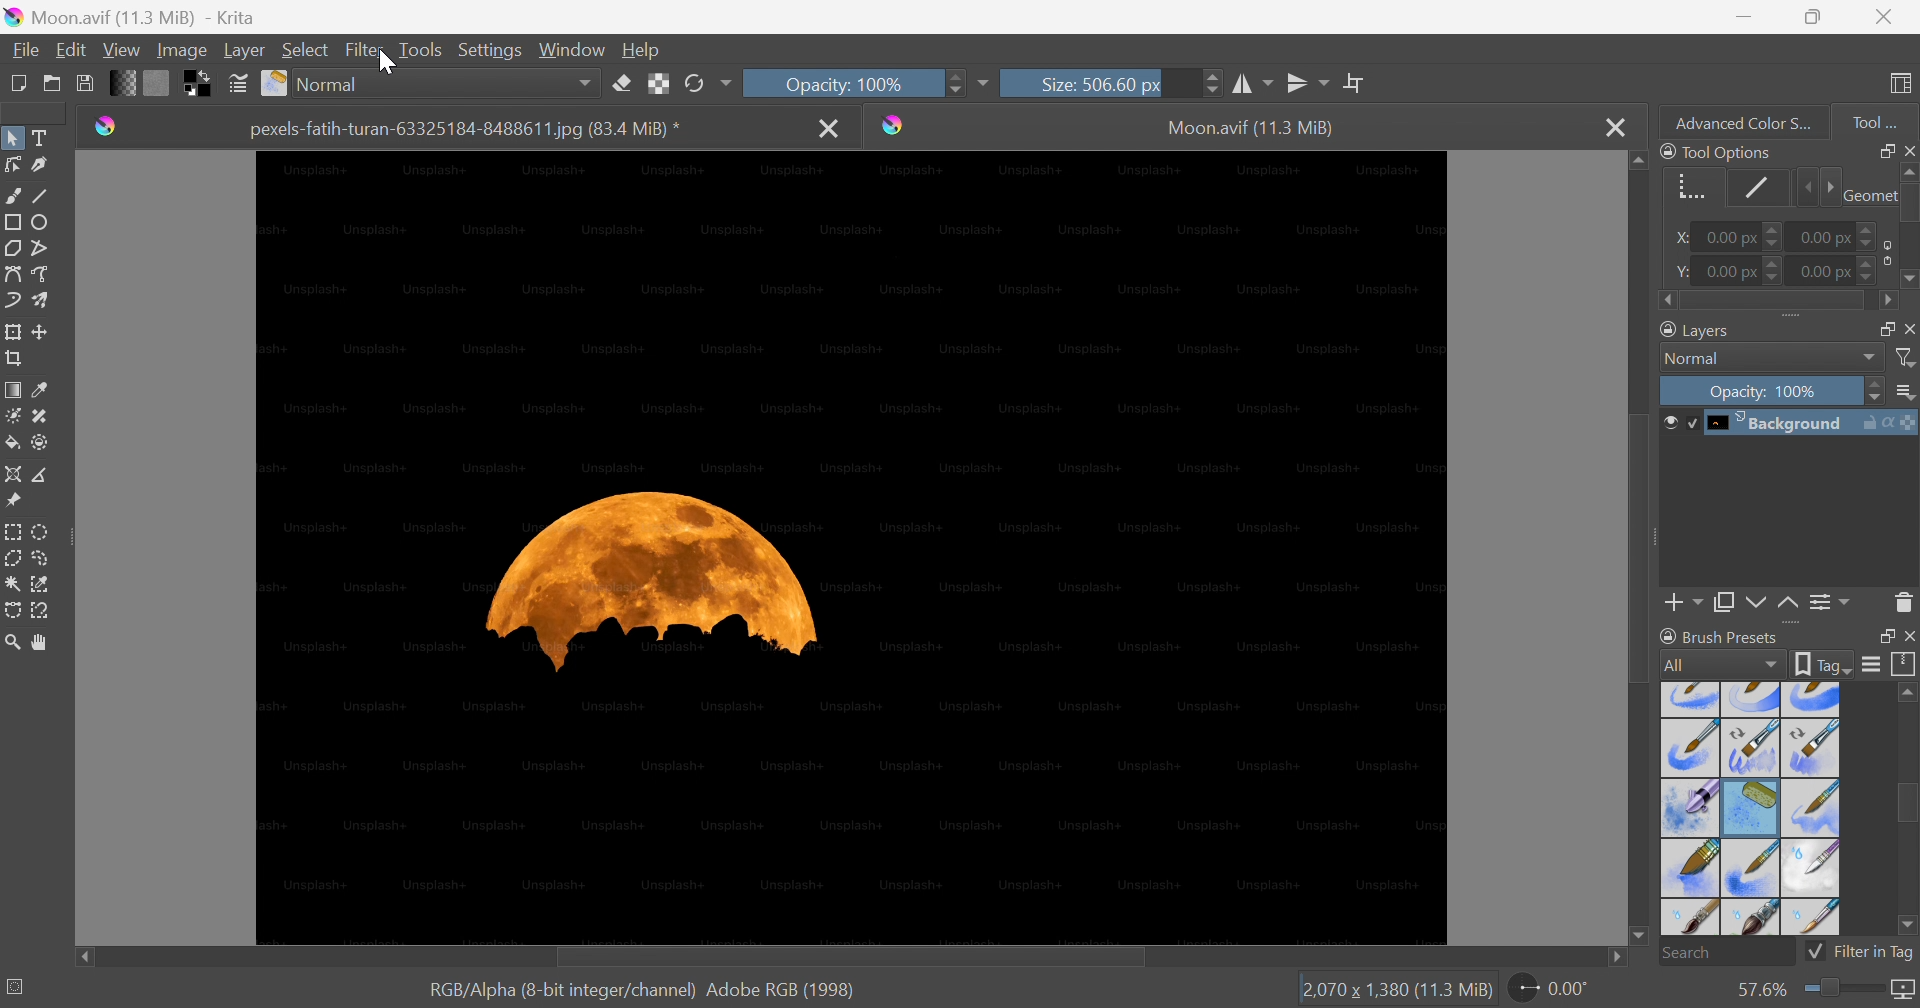 The width and height of the screenshot is (1920, 1008). I want to click on Patch tool, so click(39, 417).